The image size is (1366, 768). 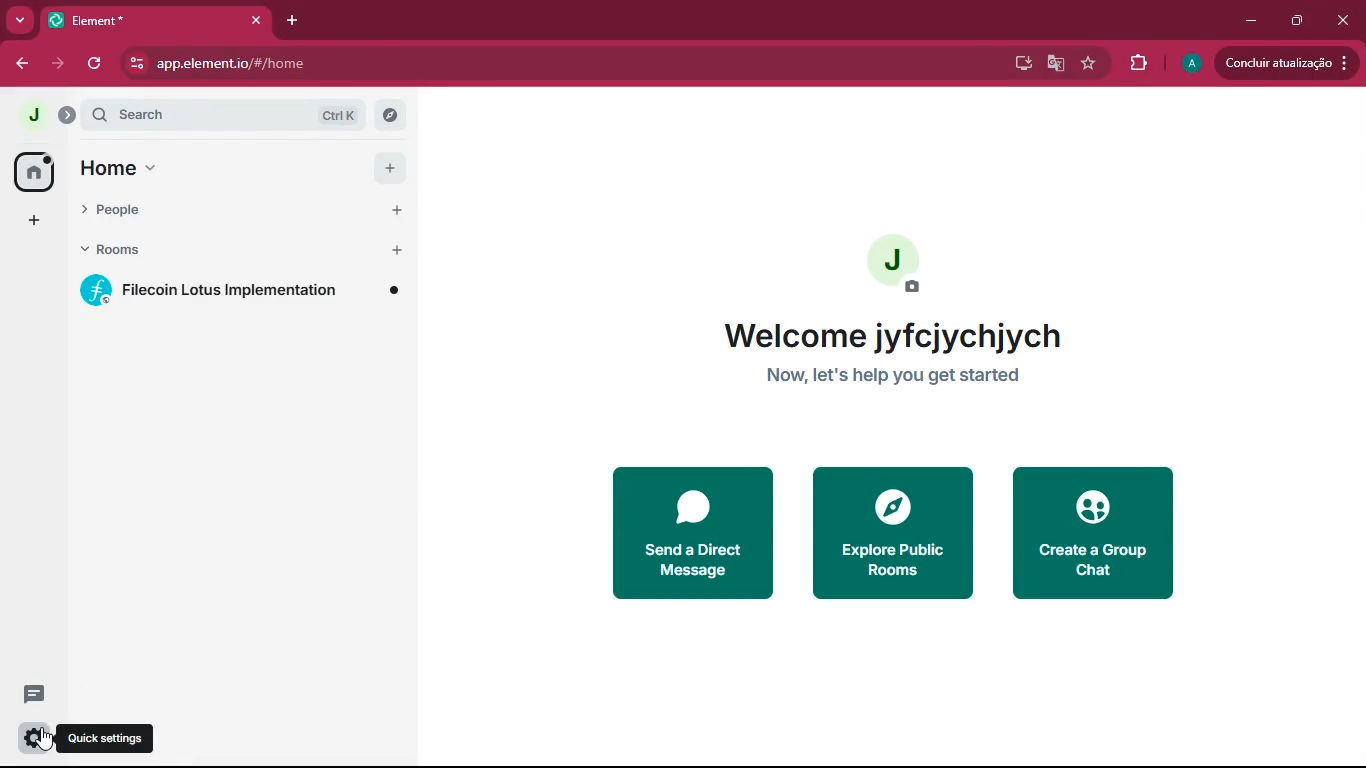 What do you see at coordinates (32, 112) in the screenshot?
I see `profile picture` at bounding box center [32, 112].